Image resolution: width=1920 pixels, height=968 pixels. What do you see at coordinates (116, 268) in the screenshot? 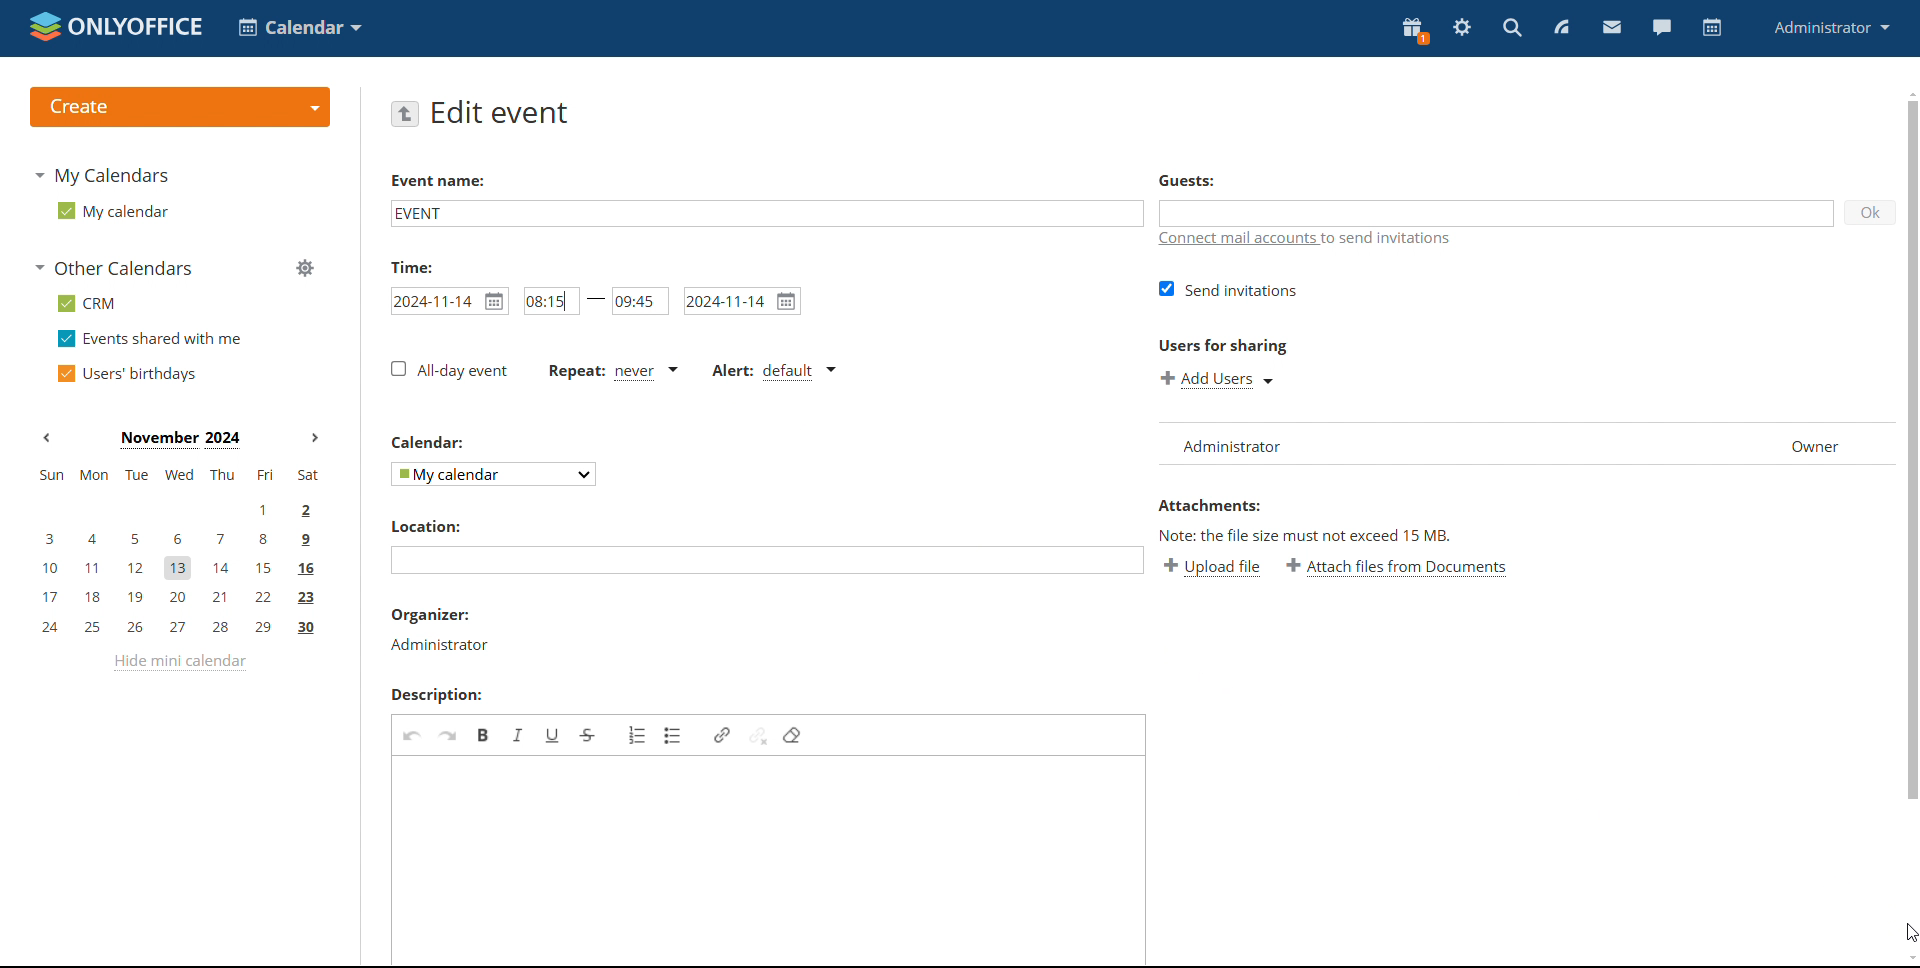
I see `other calendars` at bounding box center [116, 268].